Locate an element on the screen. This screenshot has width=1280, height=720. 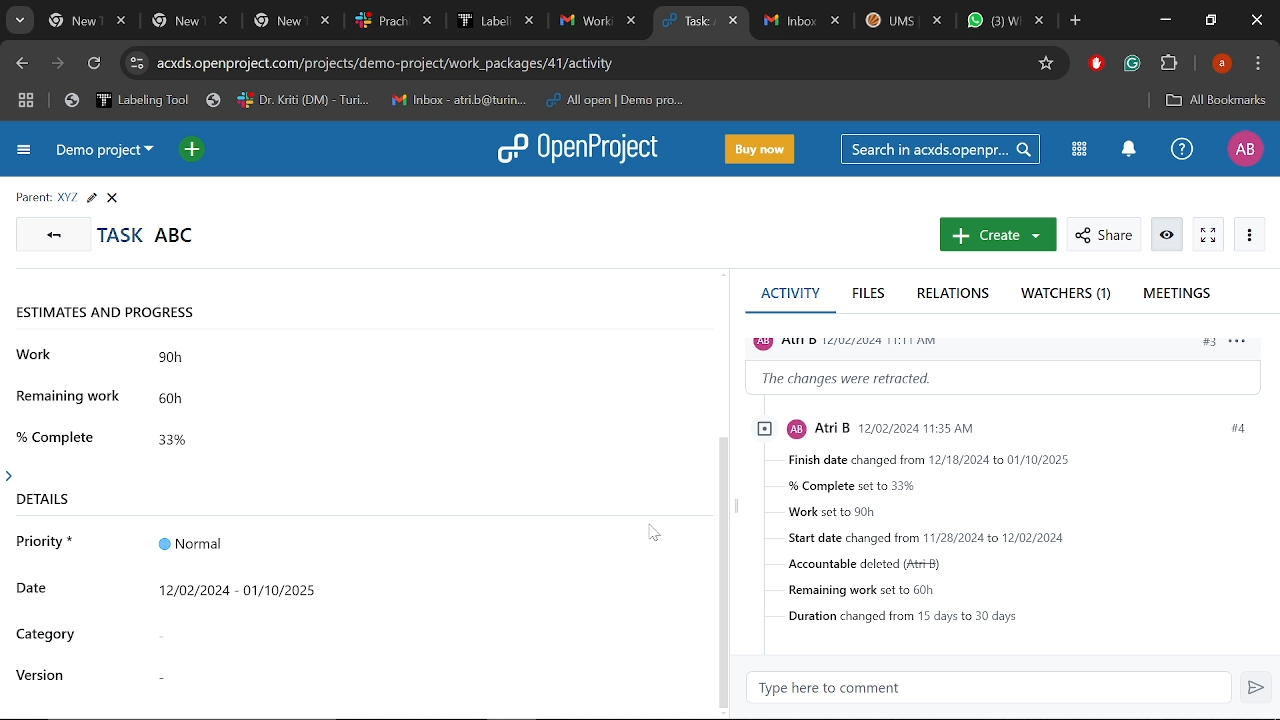
profile is located at coordinates (956, 427).